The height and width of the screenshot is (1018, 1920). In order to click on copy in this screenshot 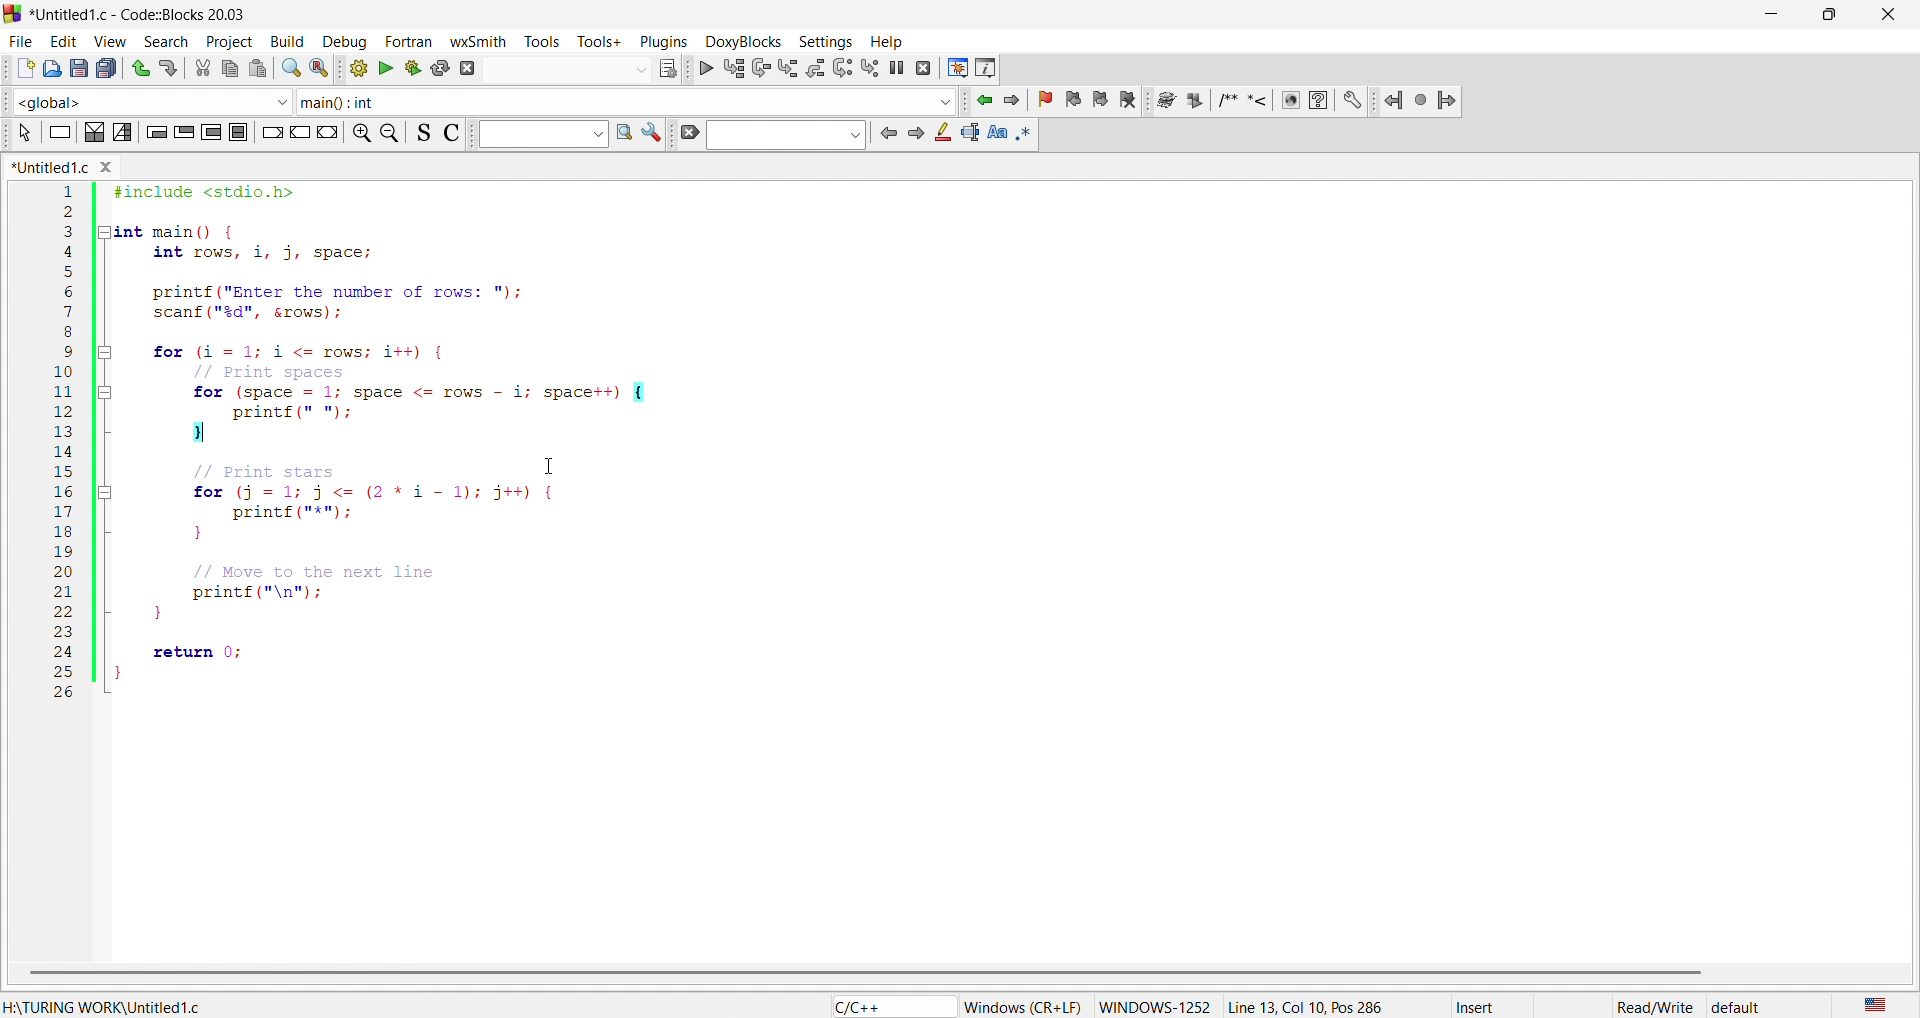, I will do `click(227, 71)`.